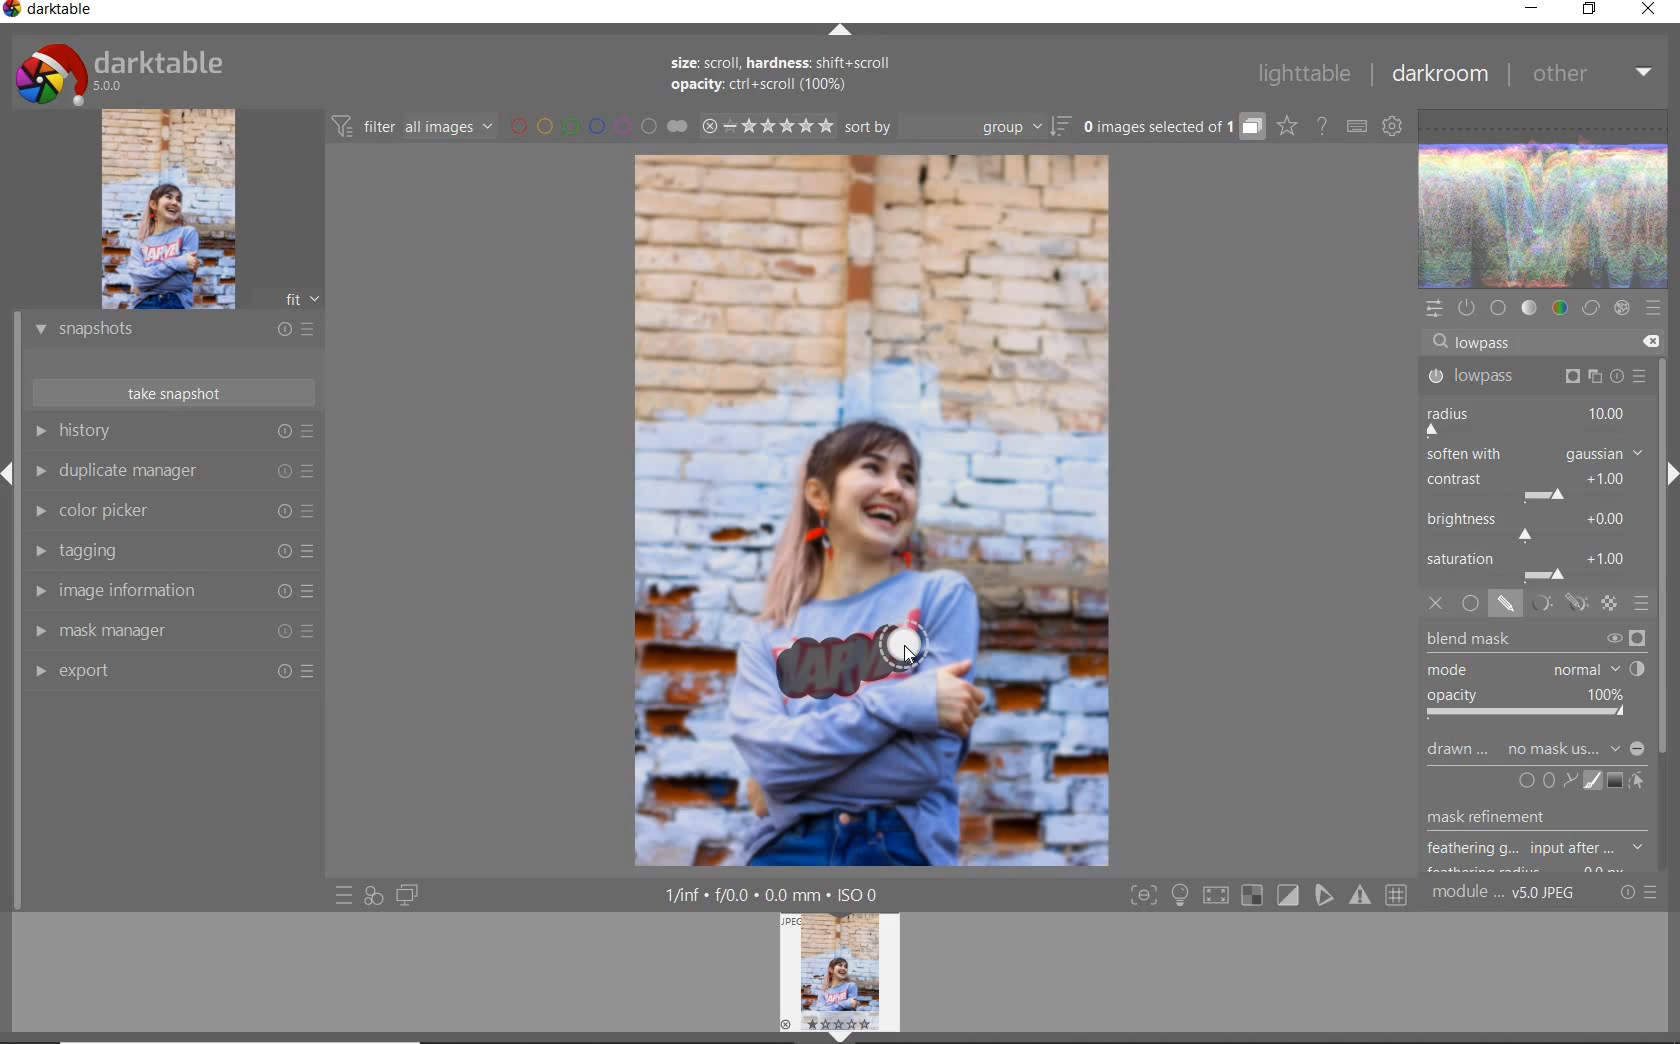  Describe the element at coordinates (839, 30) in the screenshot. I see `expand/collapse` at that location.